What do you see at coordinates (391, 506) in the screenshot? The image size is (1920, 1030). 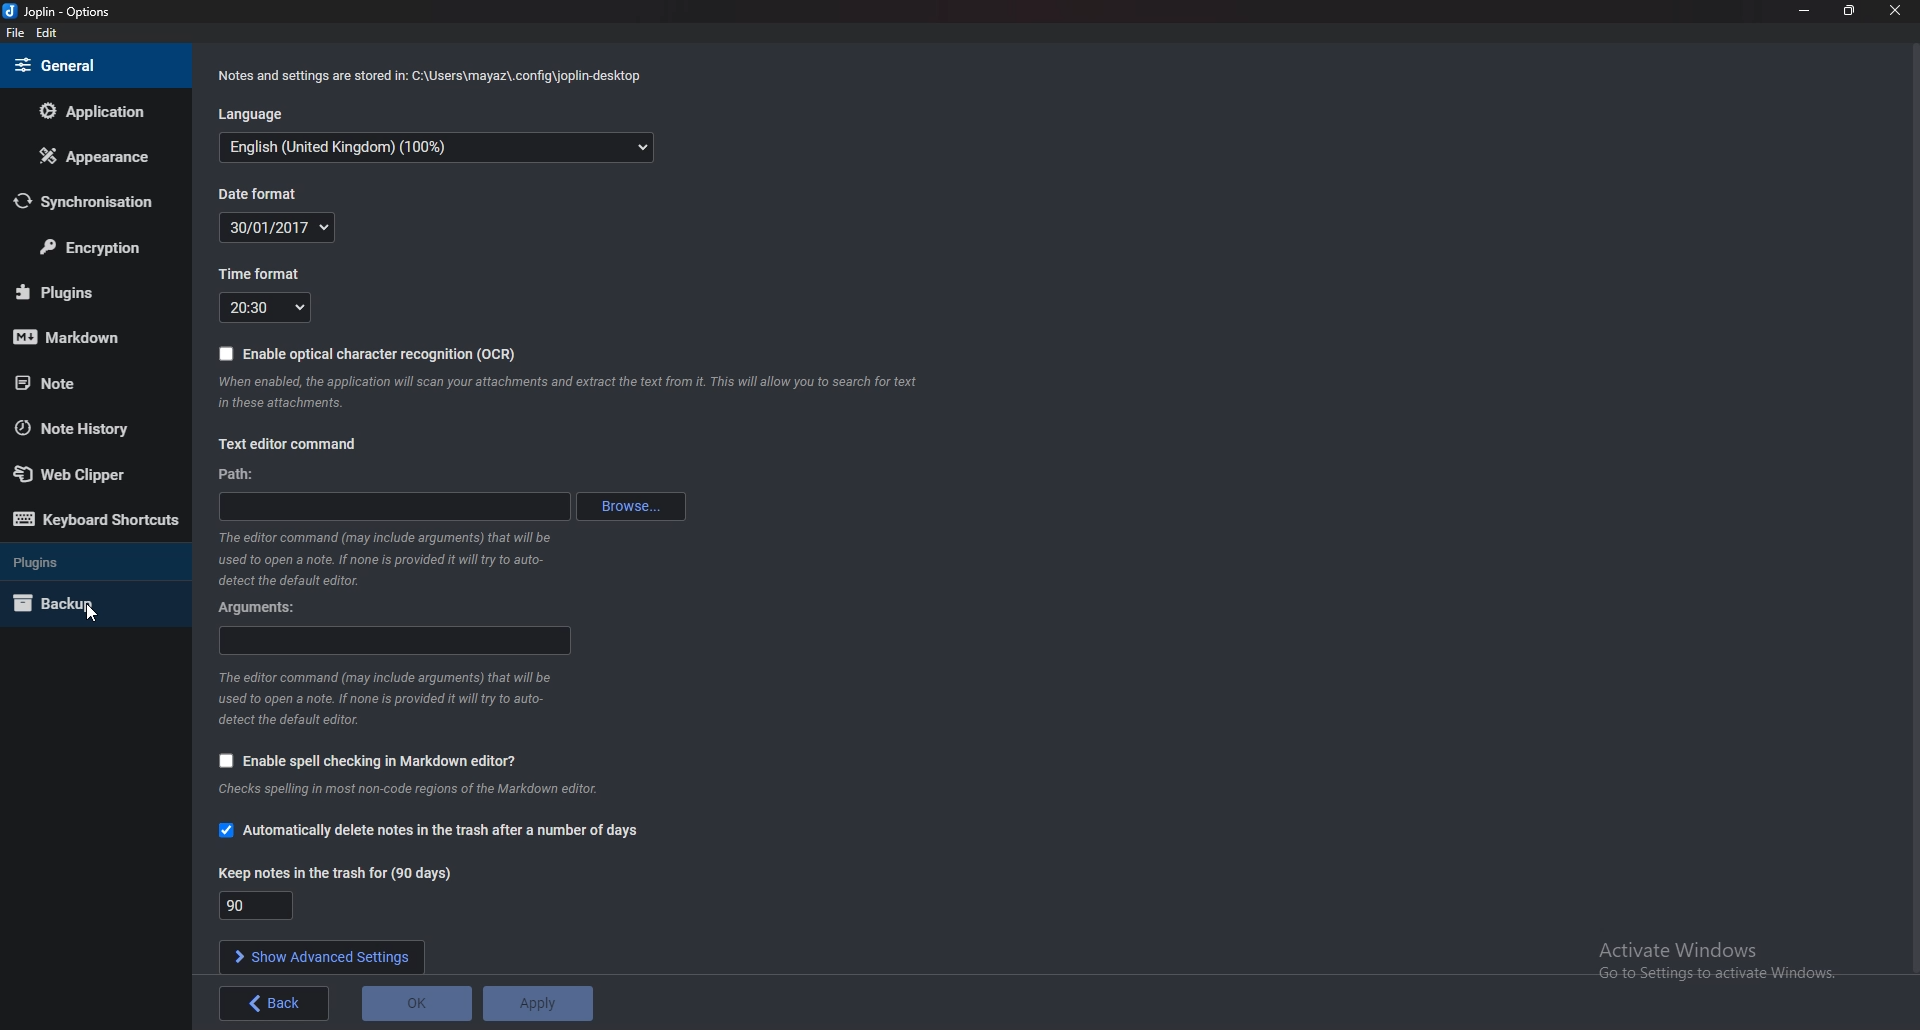 I see `path` at bounding box center [391, 506].